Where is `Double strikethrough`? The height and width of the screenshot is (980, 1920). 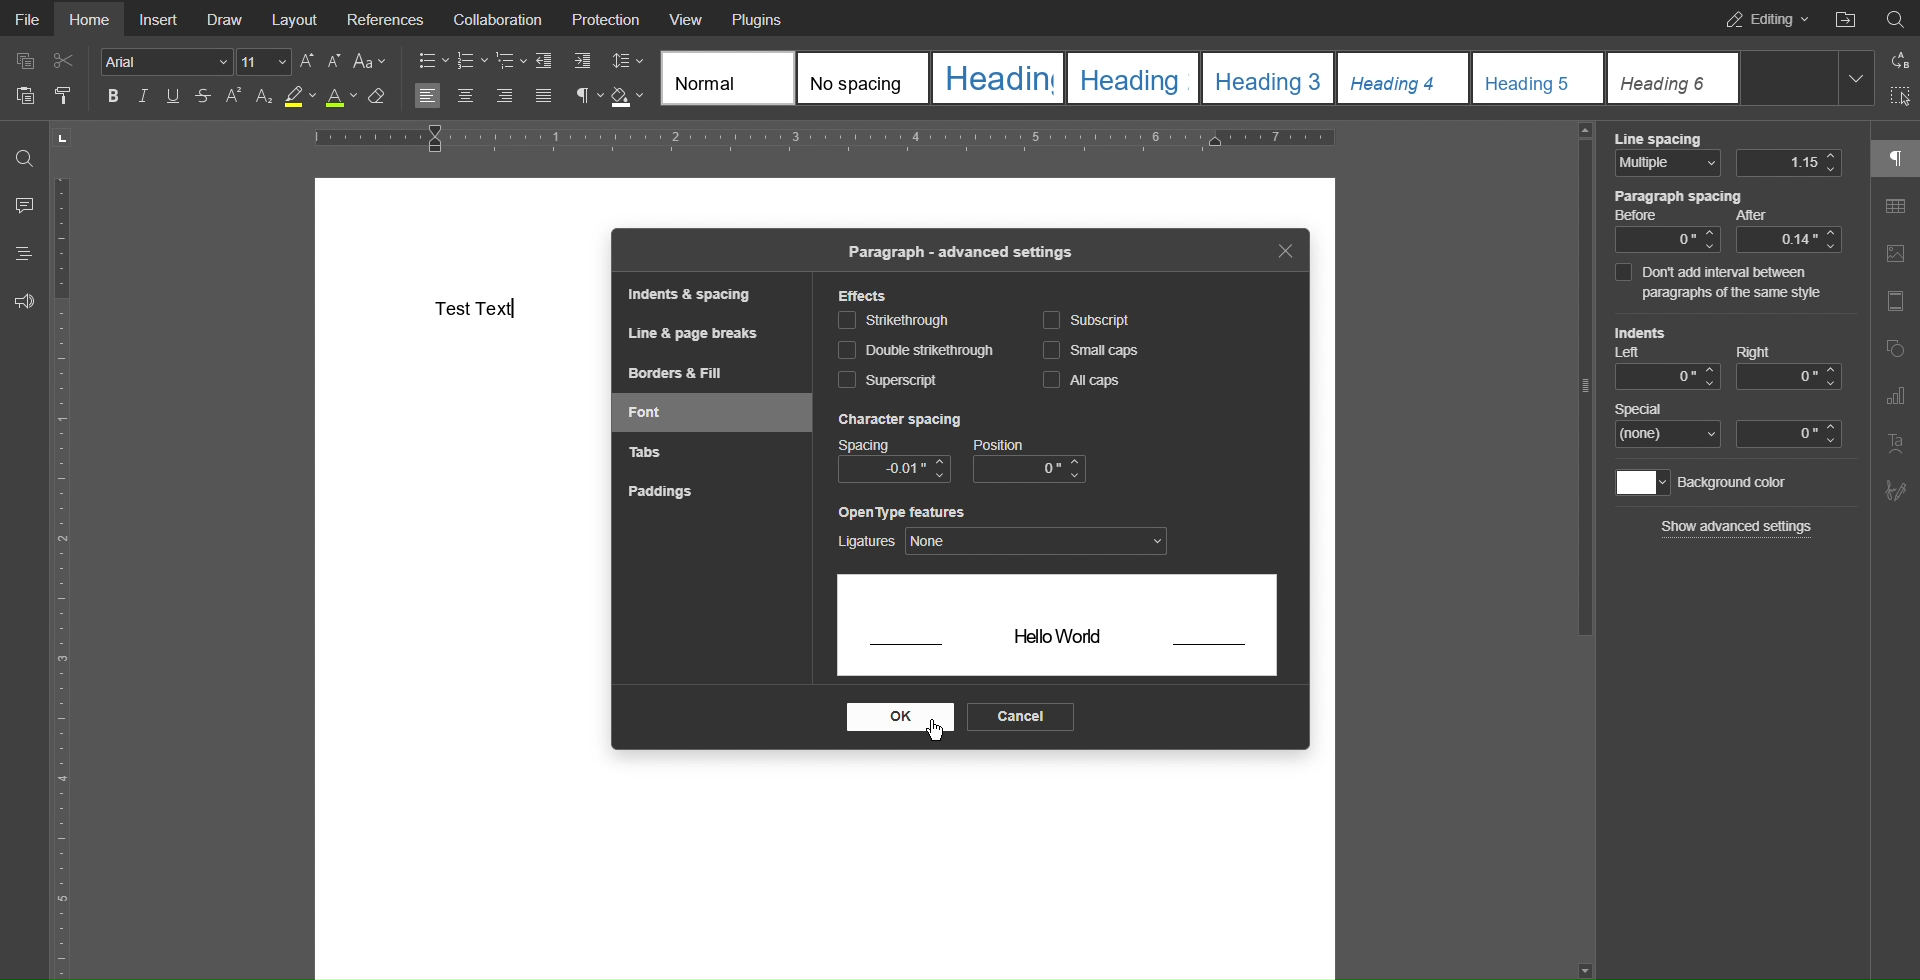 Double strikethrough is located at coordinates (916, 351).